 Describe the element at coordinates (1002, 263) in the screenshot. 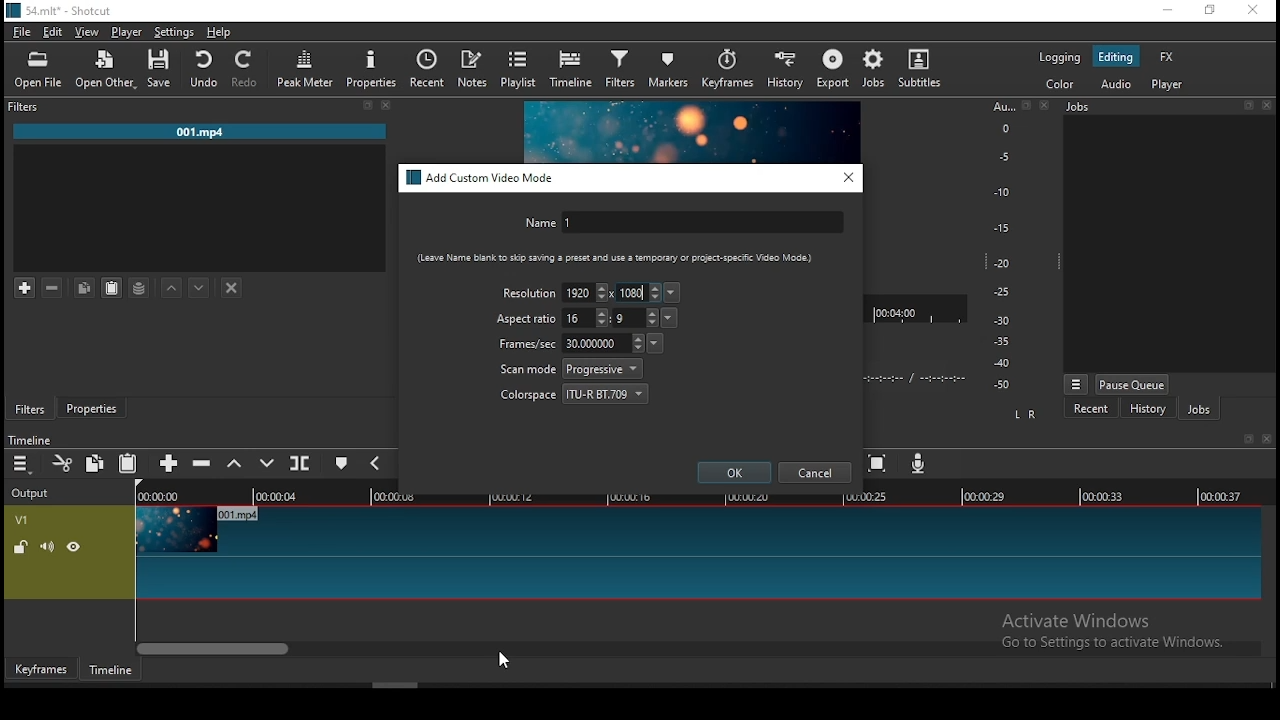

I see `-20` at that location.